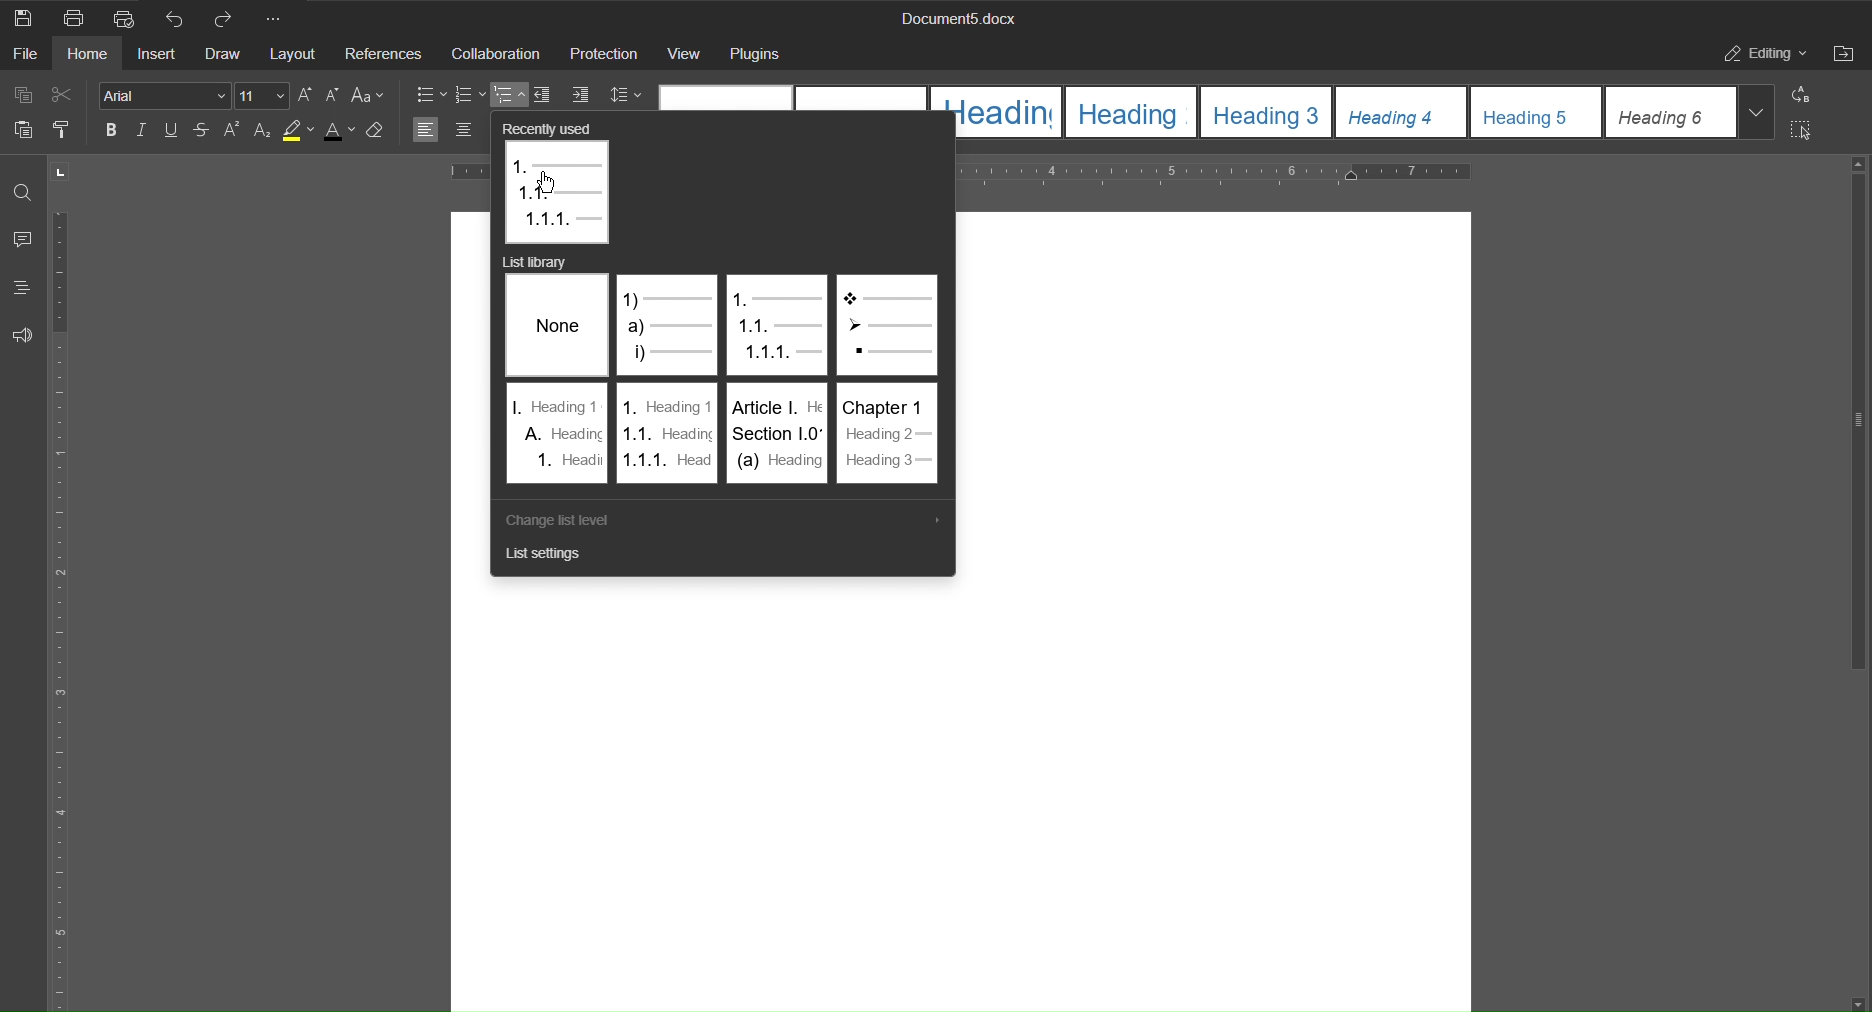  I want to click on Redo, so click(229, 18).